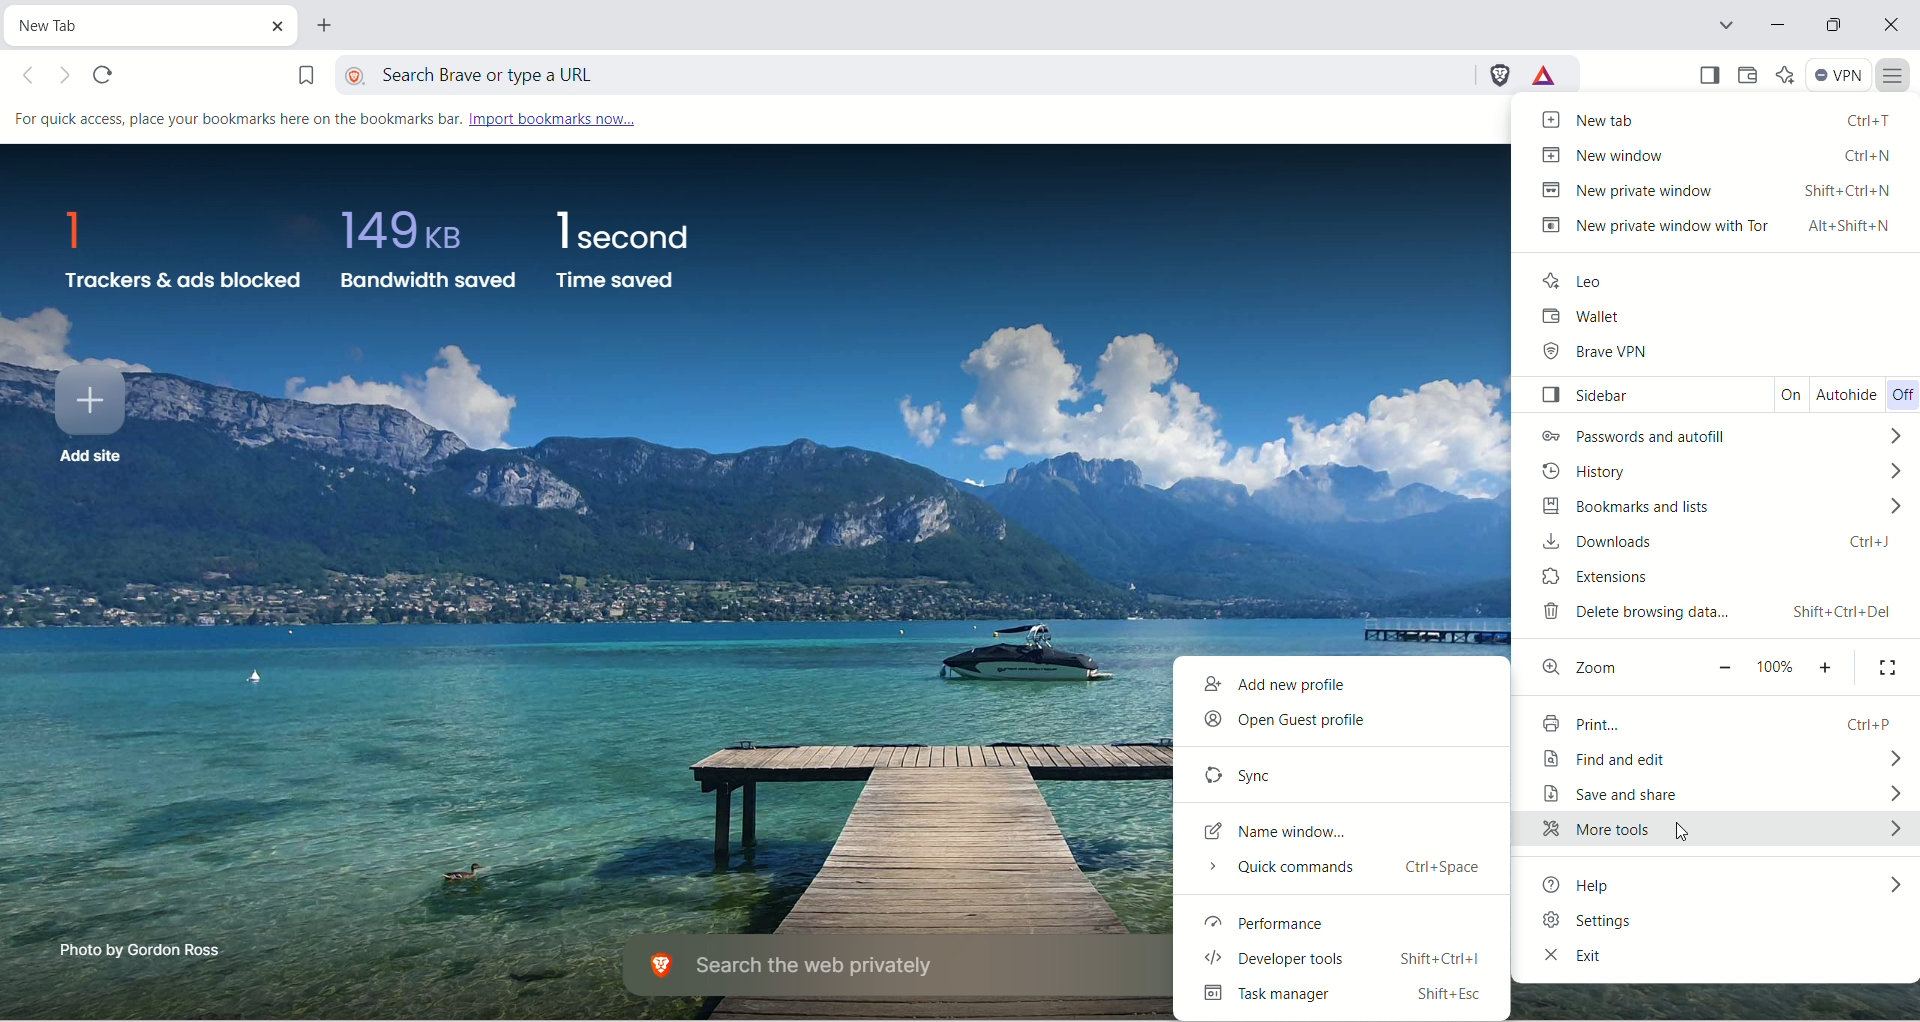 The height and width of the screenshot is (1022, 1920). I want to click on save and share, so click(1724, 795).